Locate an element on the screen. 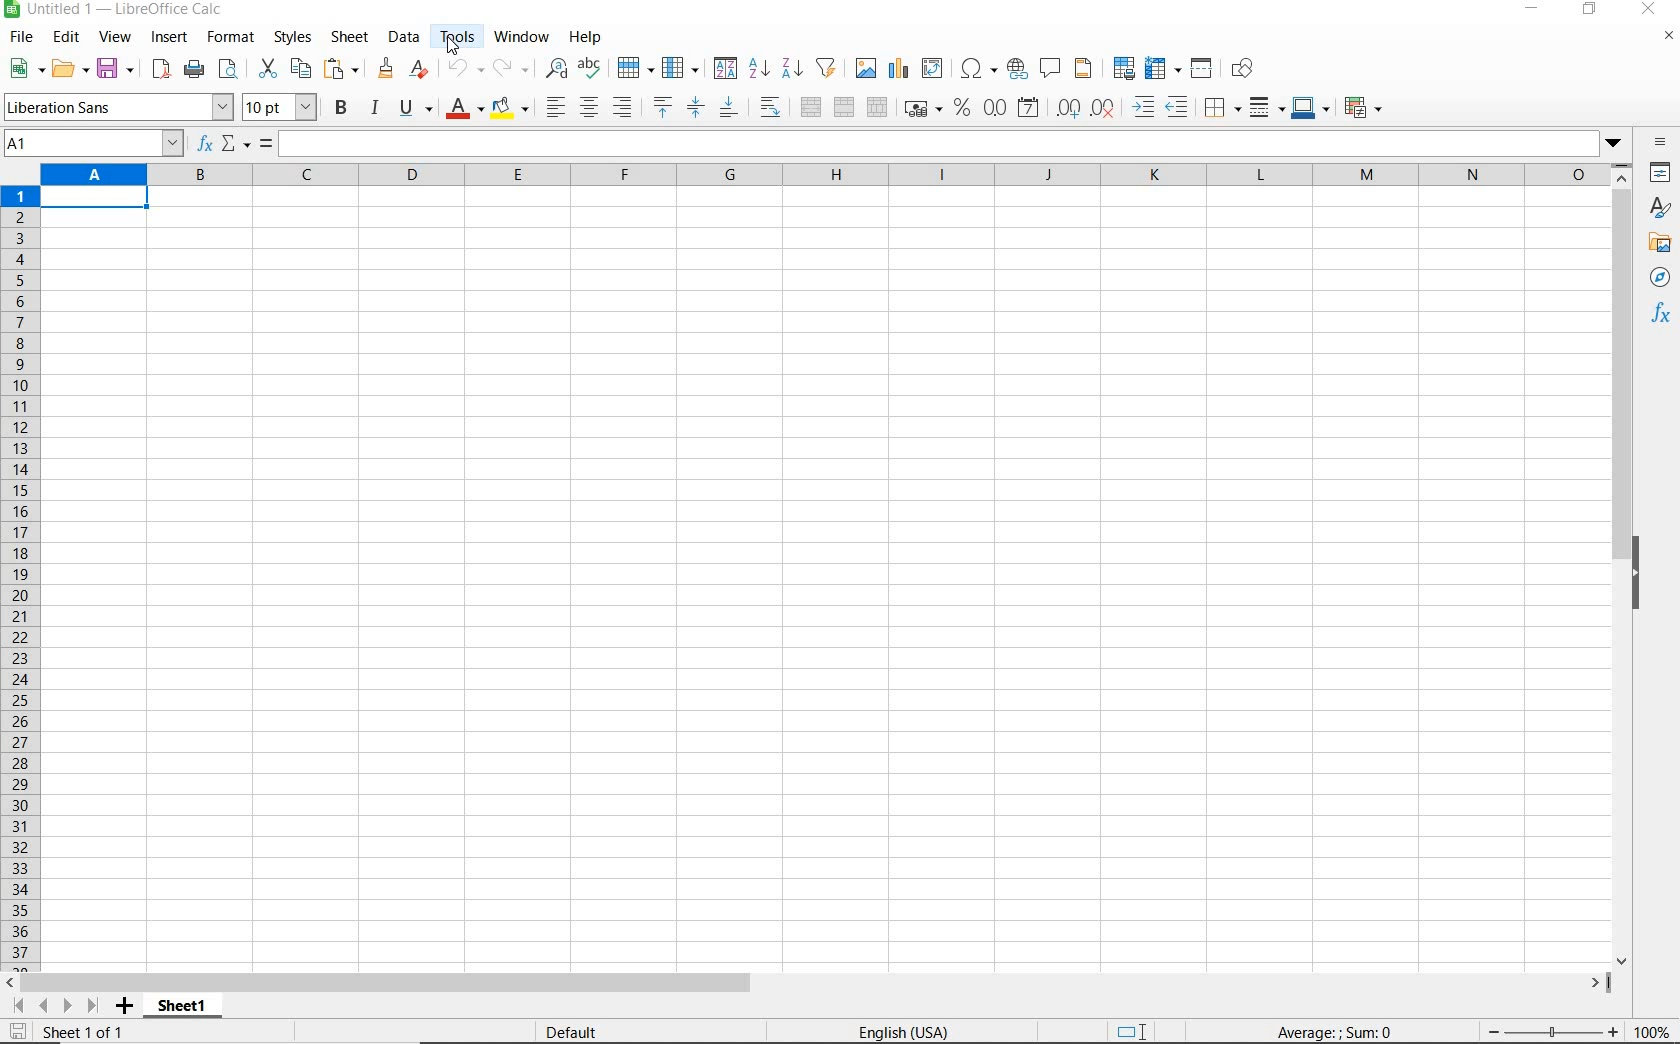  align top is located at coordinates (661, 107).